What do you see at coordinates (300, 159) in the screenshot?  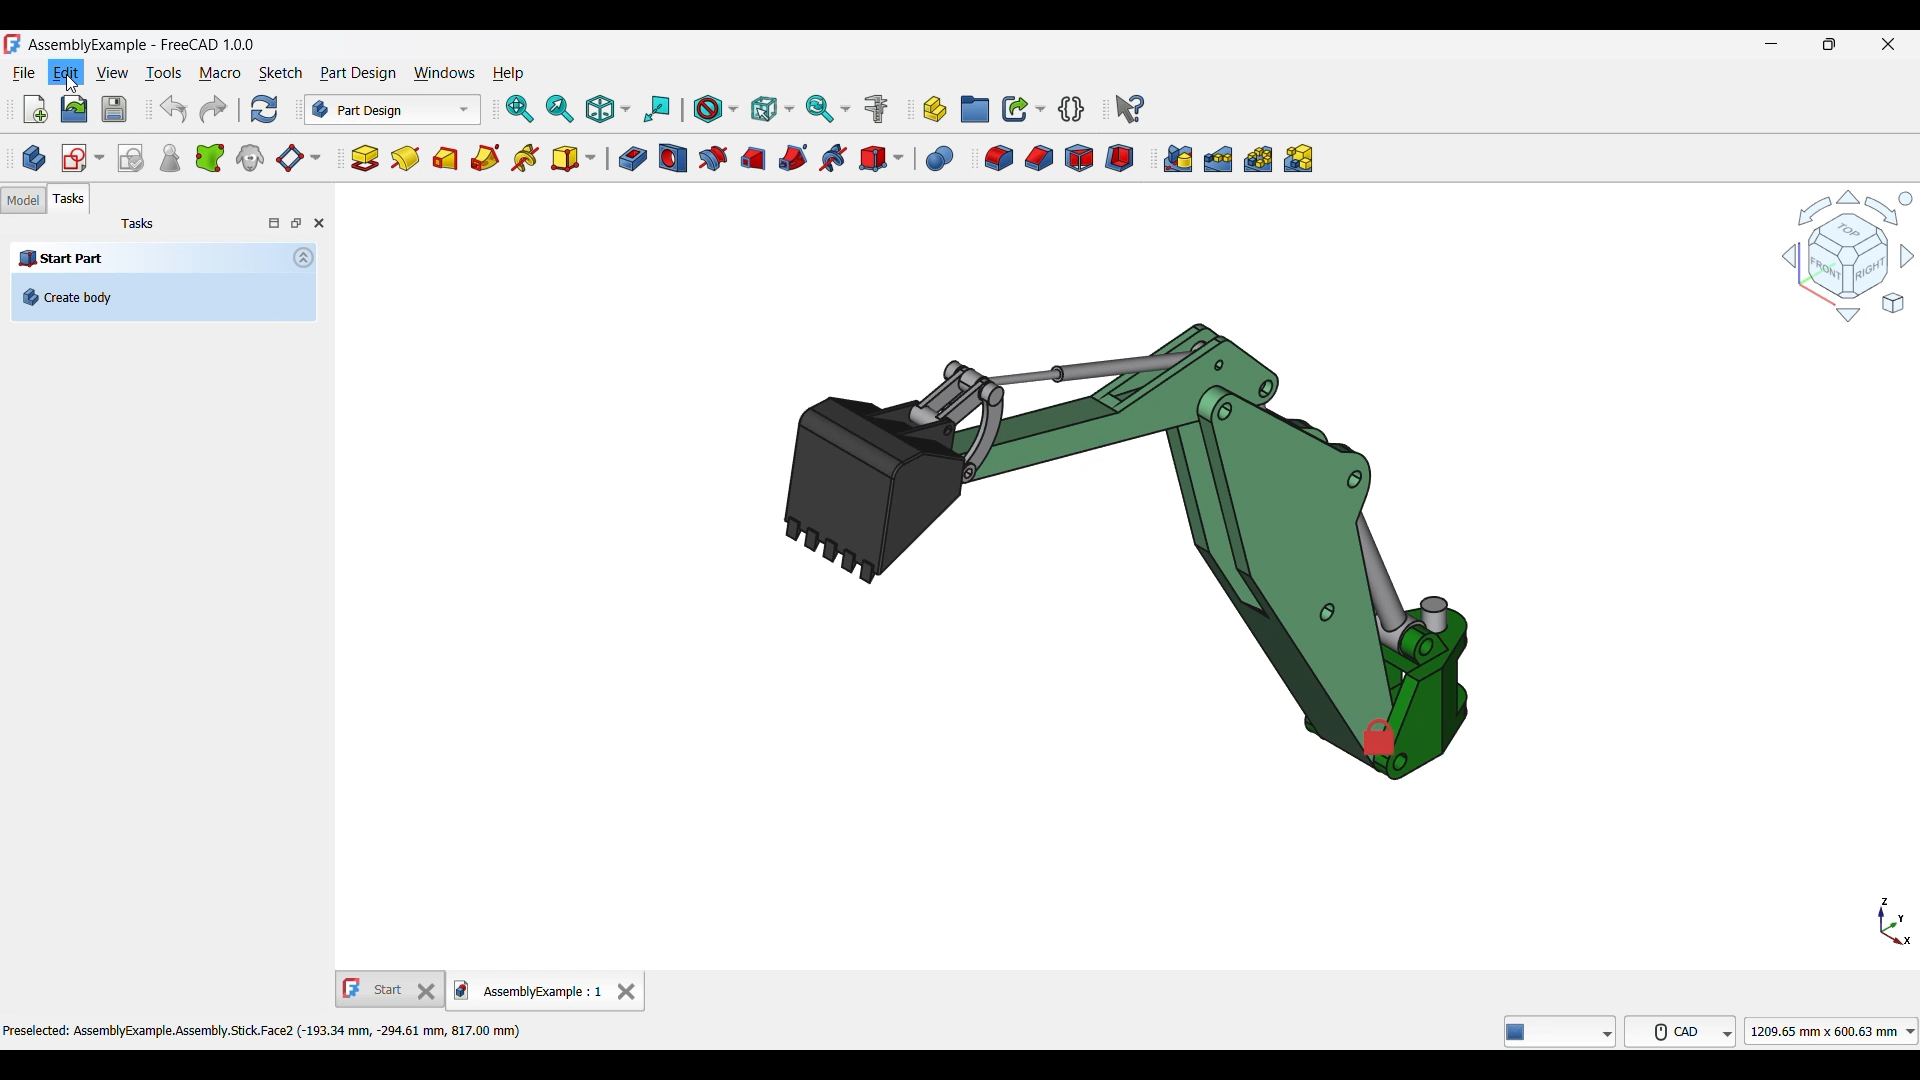 I see `Create a datum plane` at bounding box center [300, 159].